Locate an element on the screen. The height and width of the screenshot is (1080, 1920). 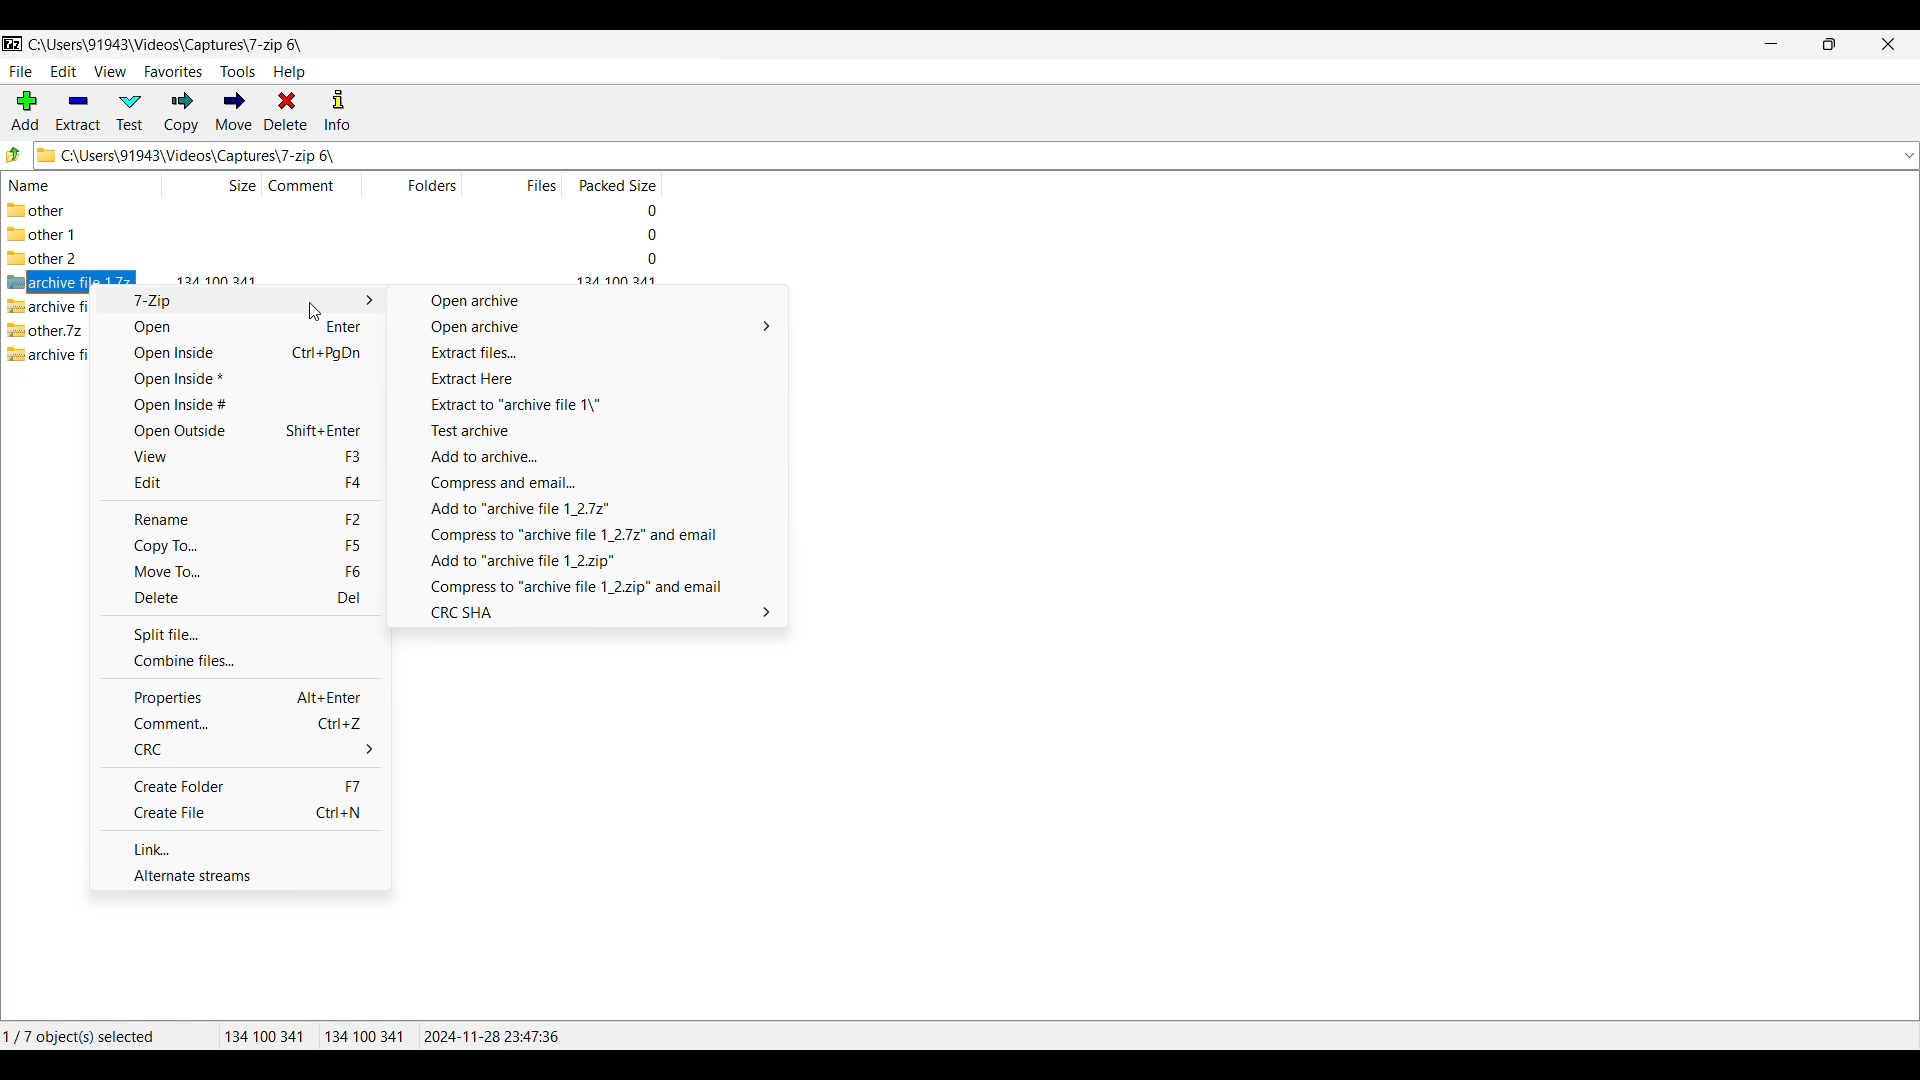
Files is located at coordinates (543, 185).